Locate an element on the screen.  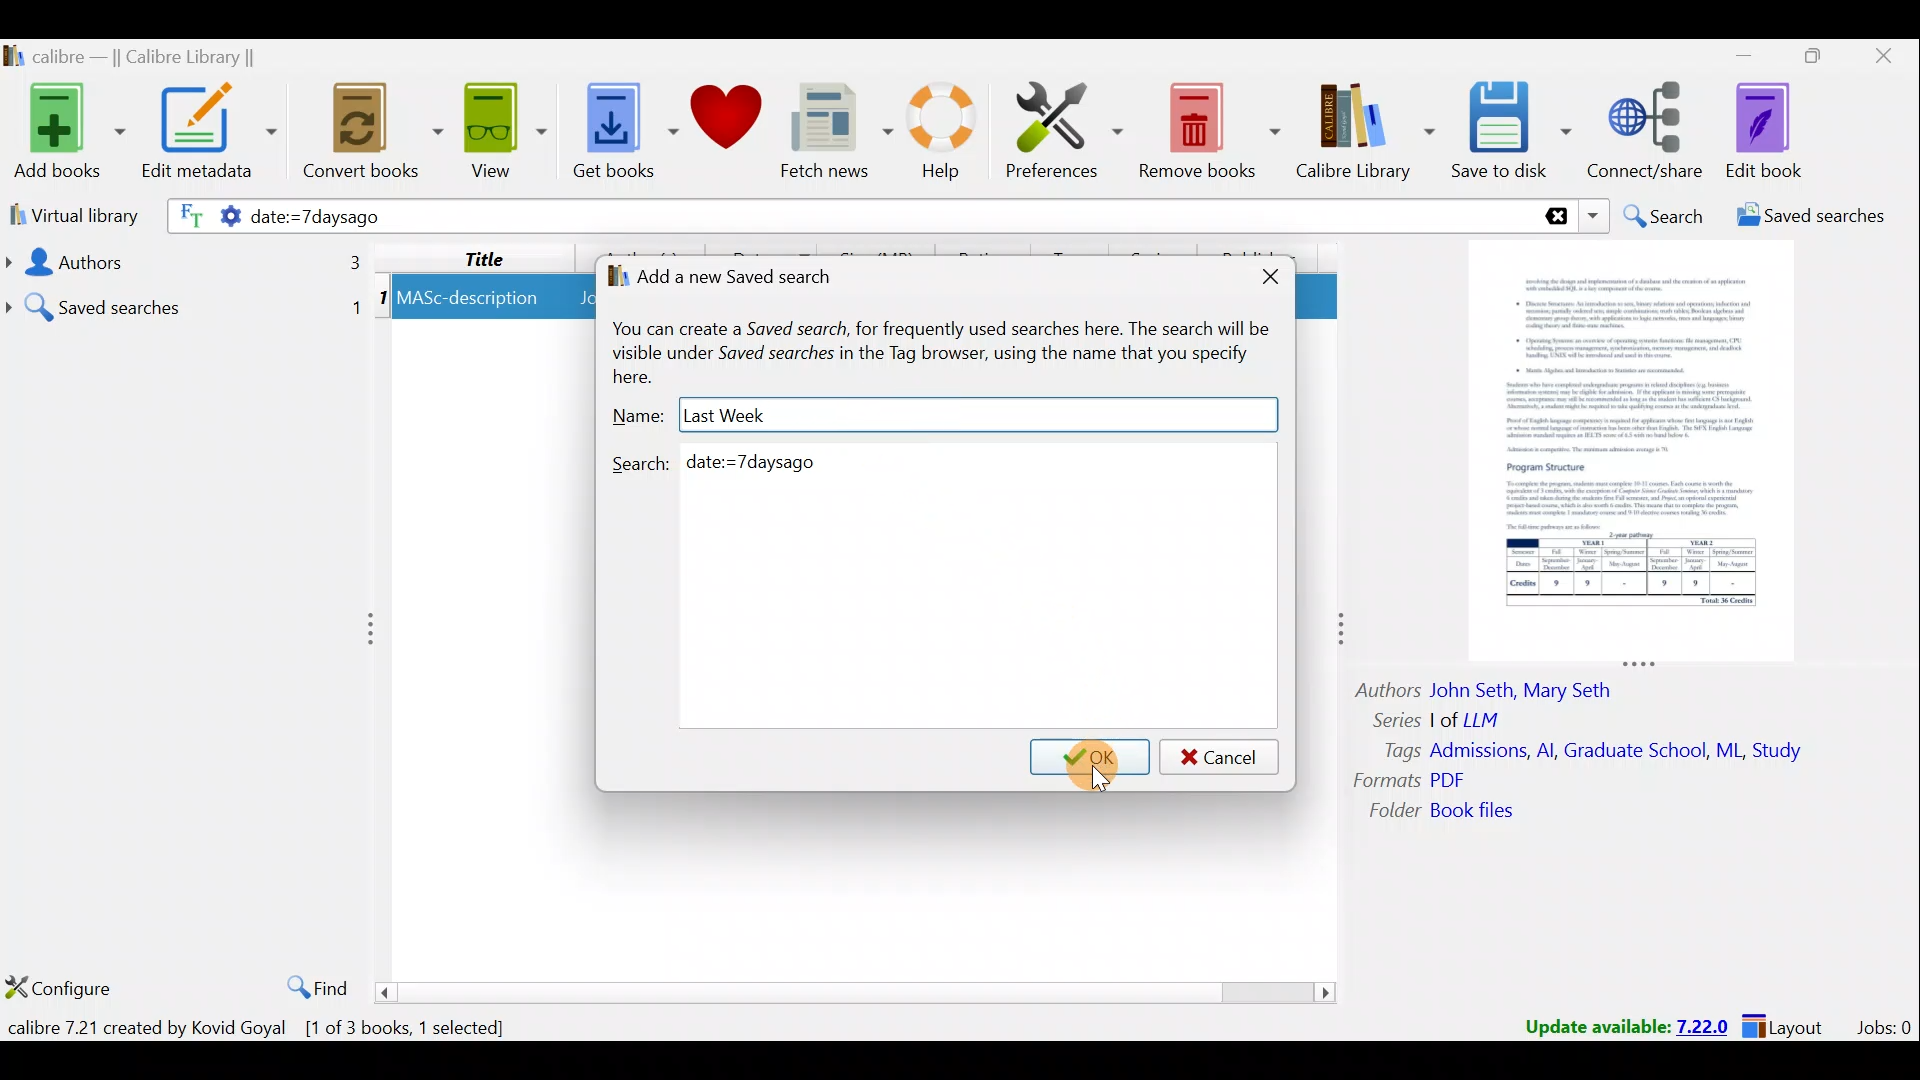
Tags Admissions, Al, Graduate School, ML, Study is located at coordinates (1595, 751).